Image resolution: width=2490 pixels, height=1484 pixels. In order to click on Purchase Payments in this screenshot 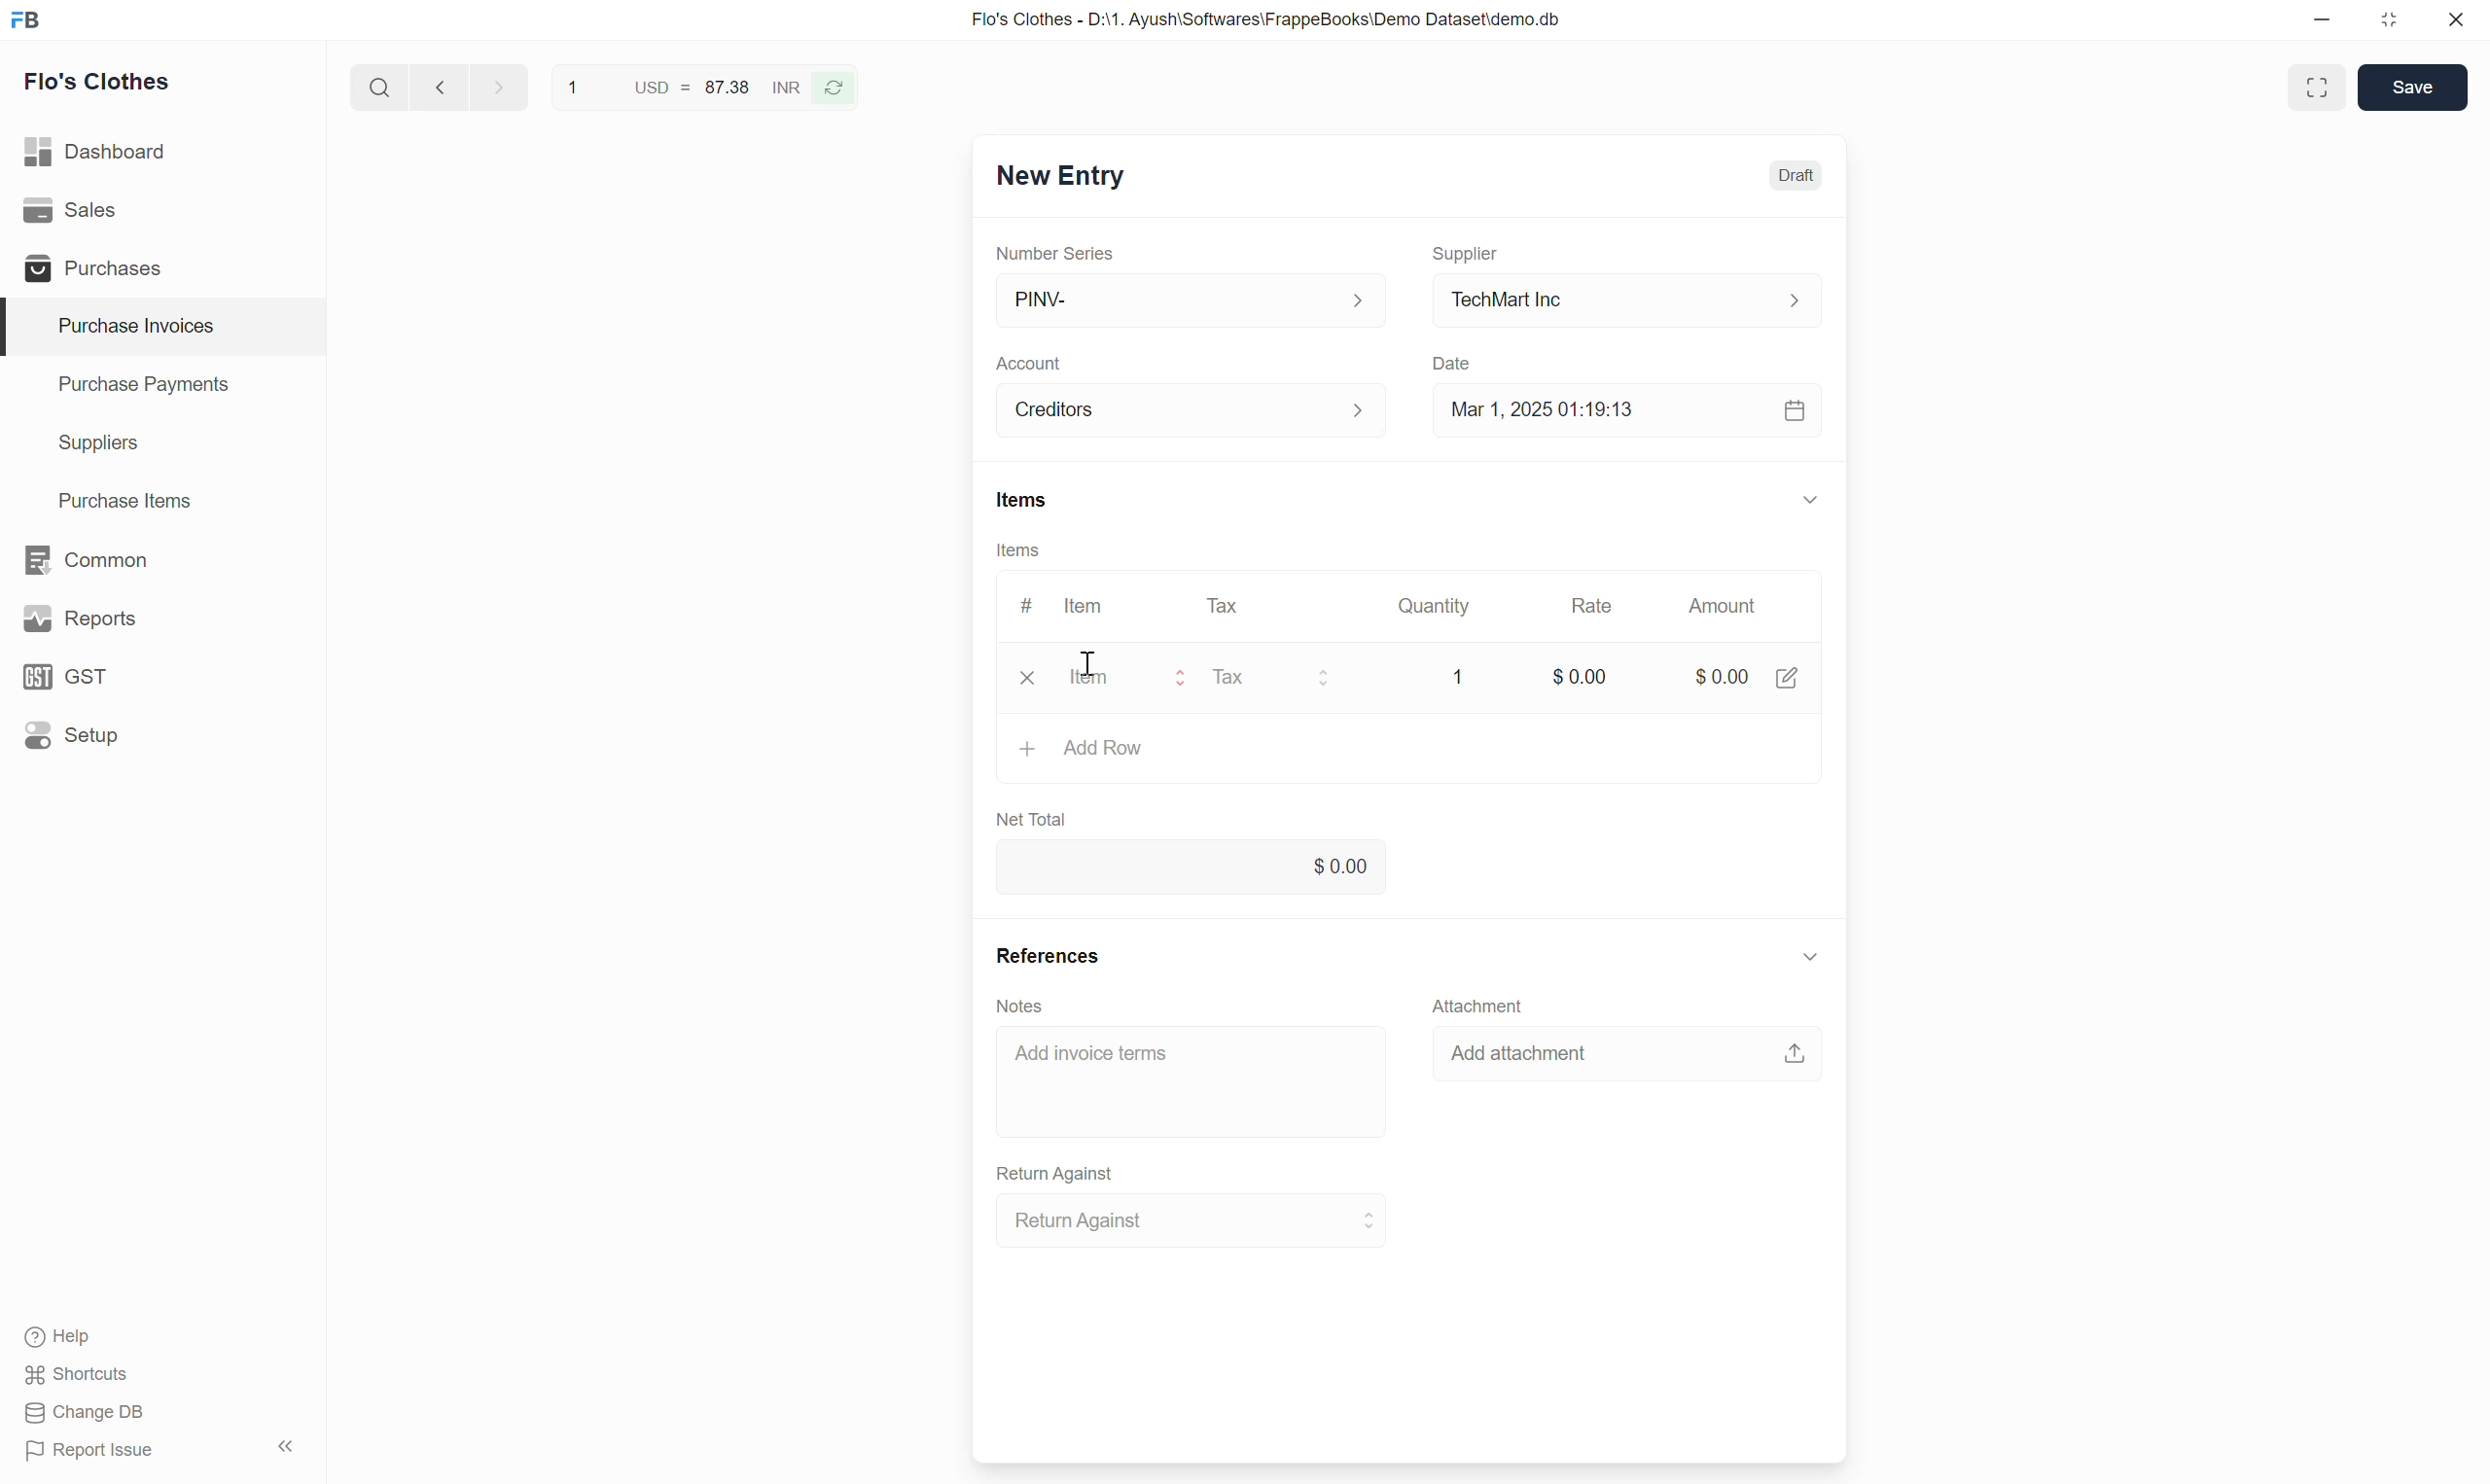, I will do `click(142, 389)`.